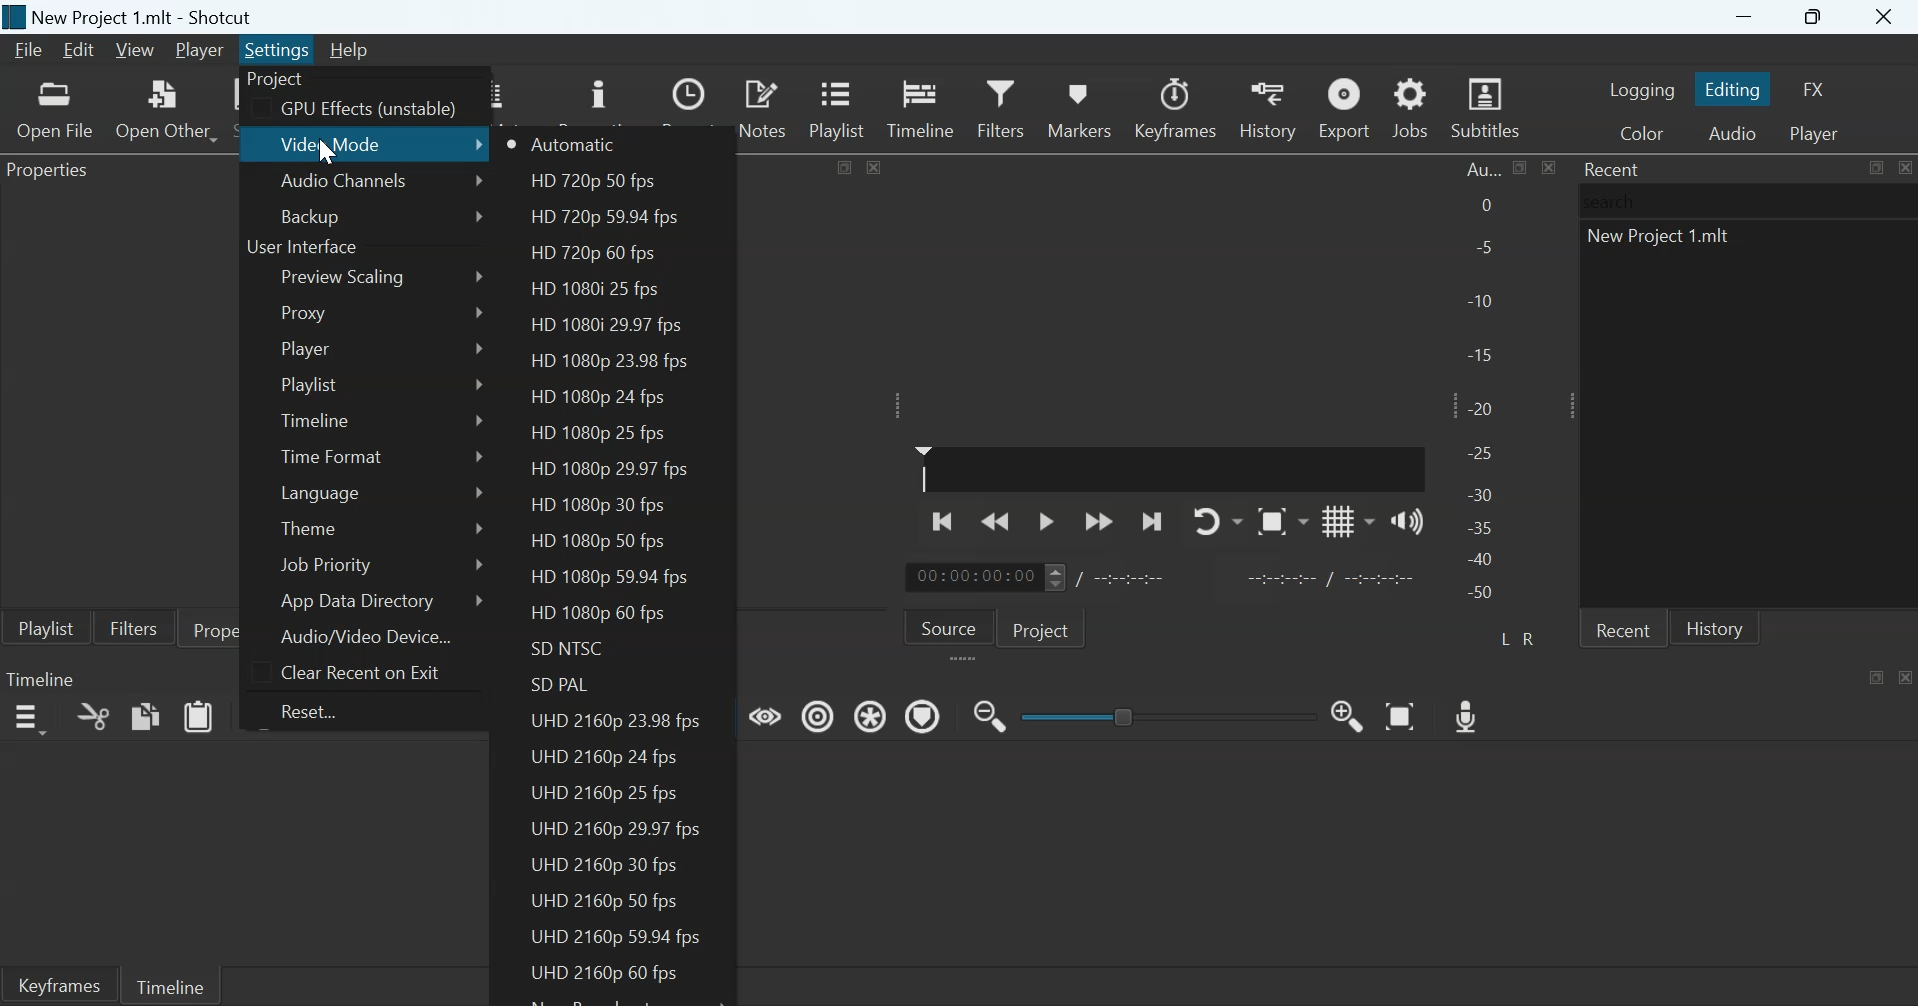 The image size is (1918, 1006). Describe the element at coordinates (990, 714) in the screenshot. I see `zoom timeline out` at that location.